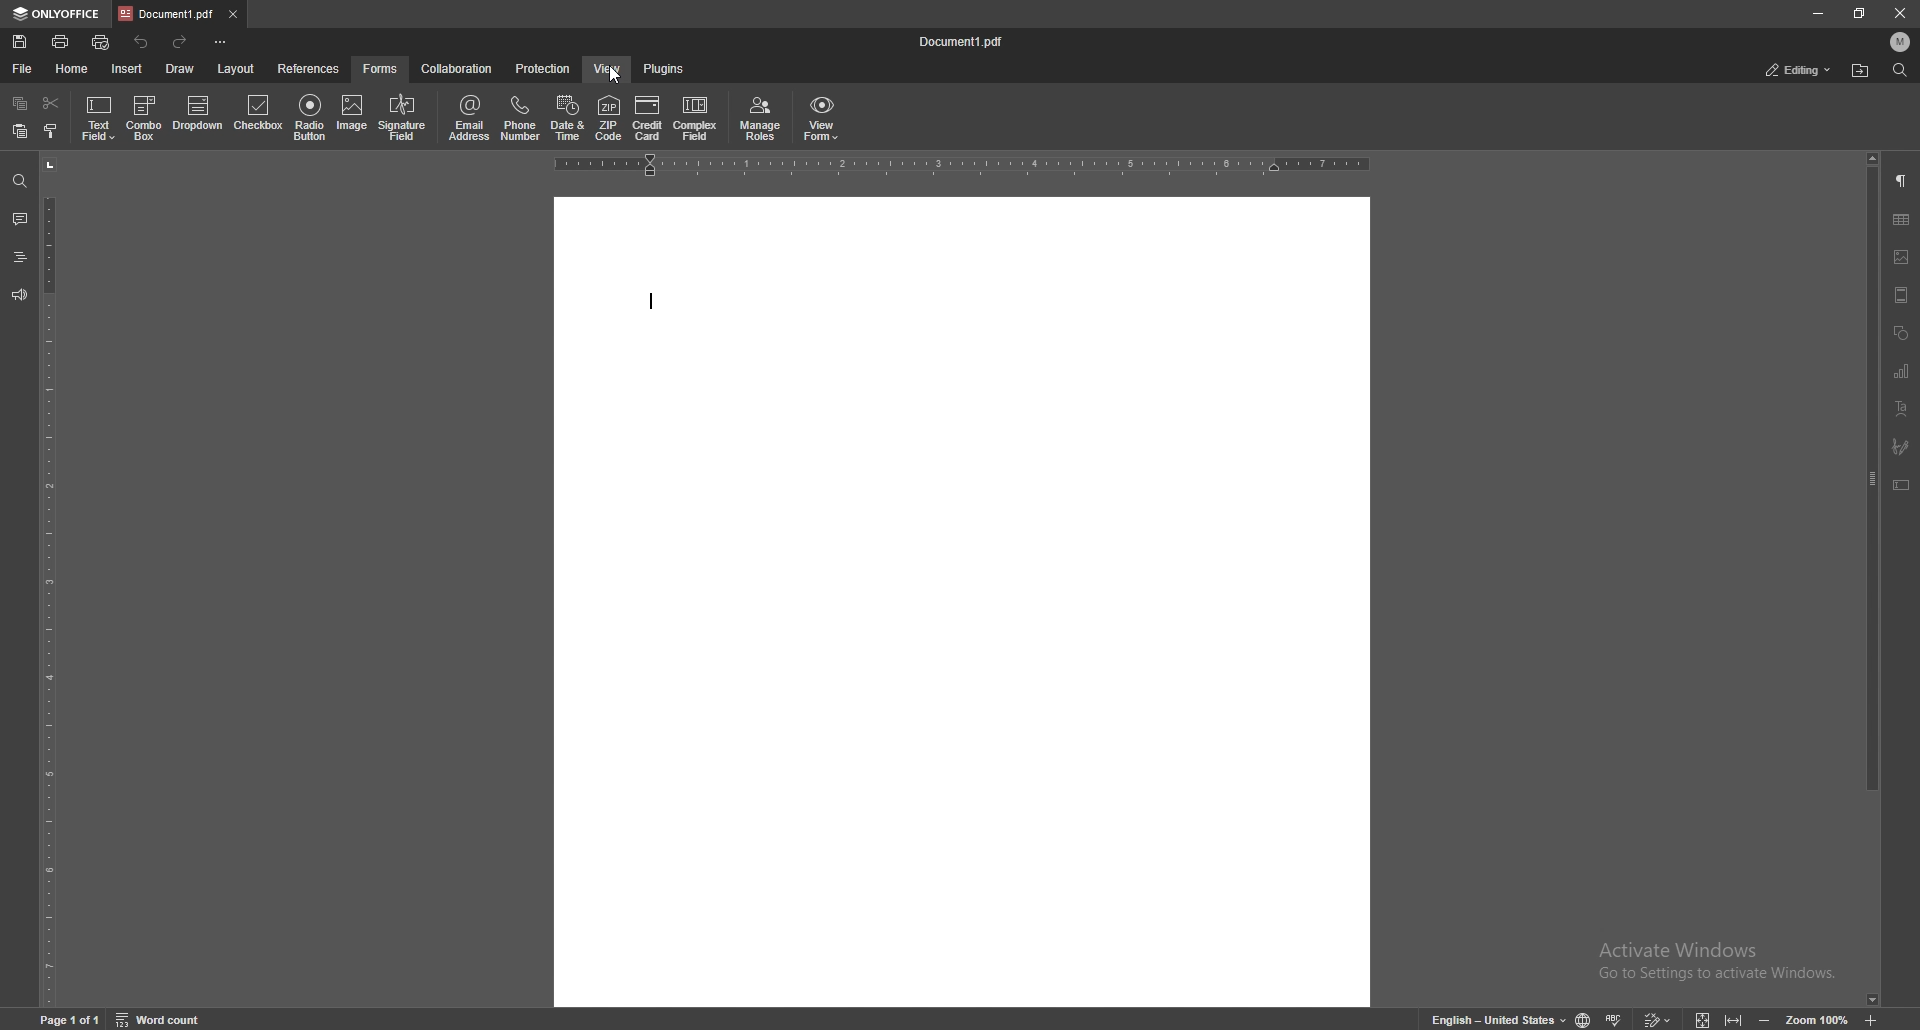  I want to click on change text language, so click(1499, 1020).